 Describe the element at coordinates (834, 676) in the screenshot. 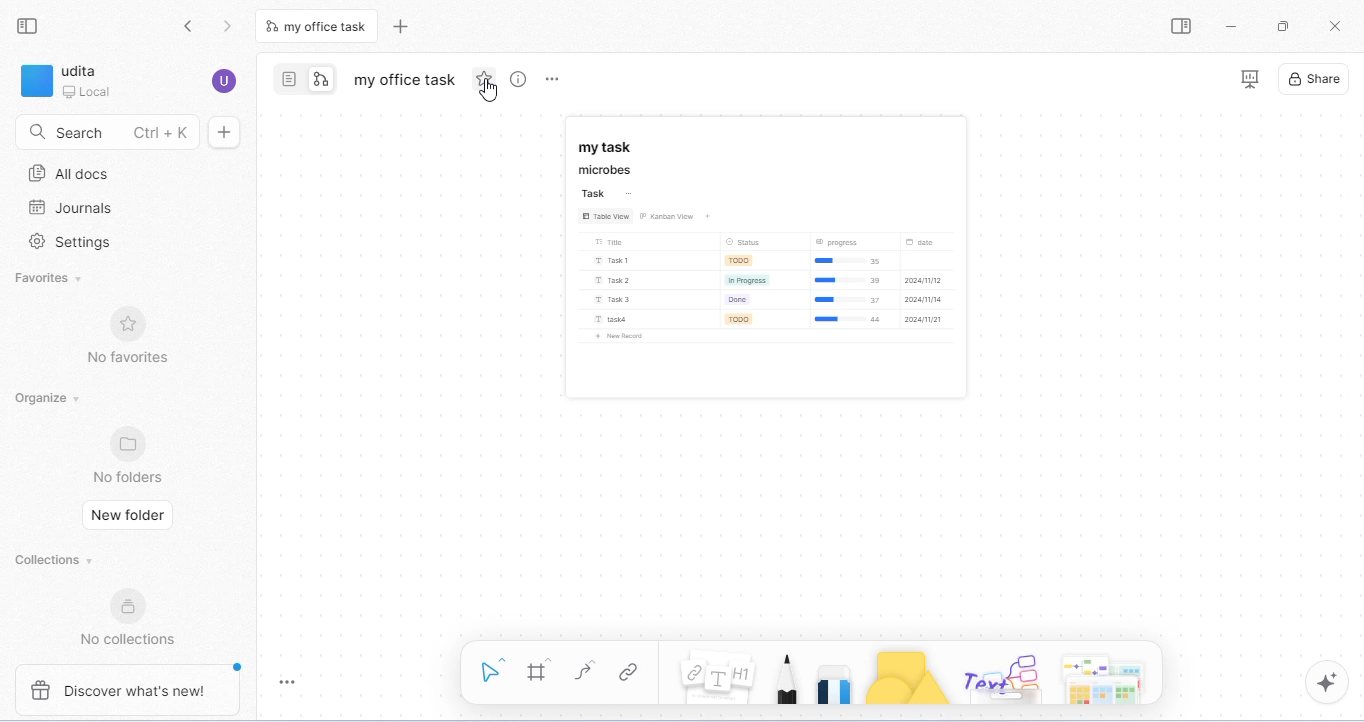

I see `eraser` at that location.